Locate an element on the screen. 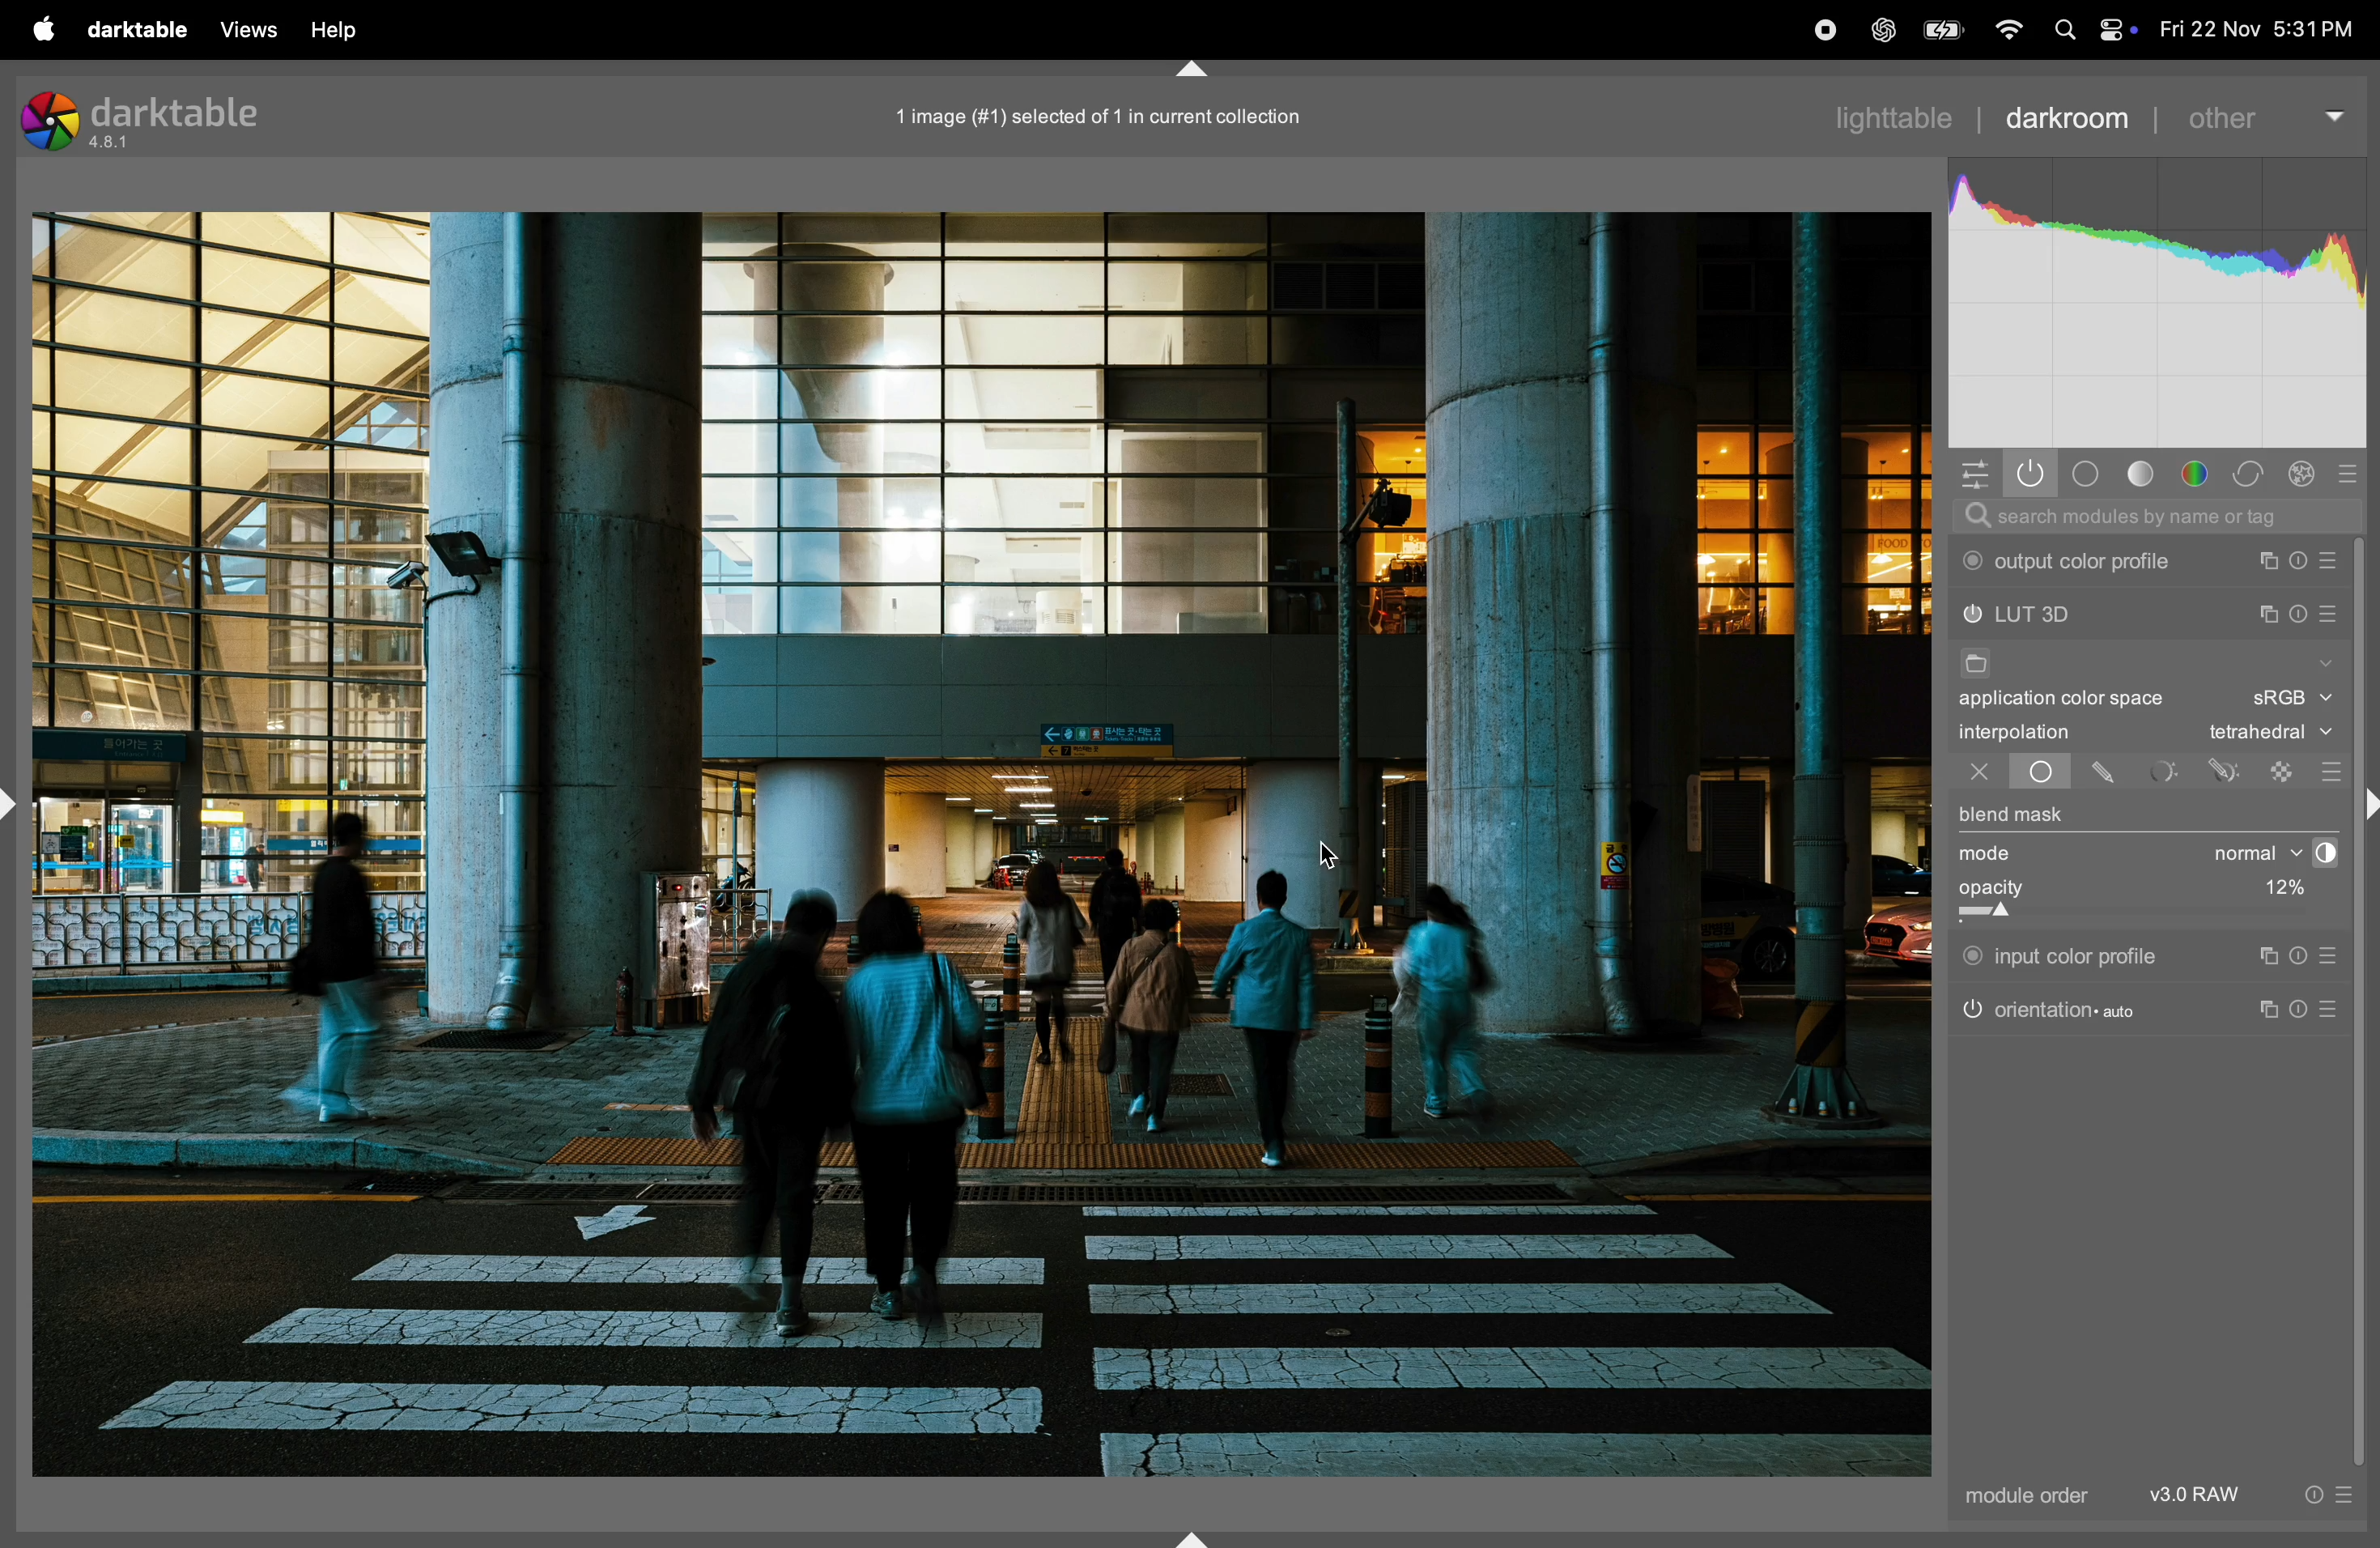 Image resolution: width=2380 pixels, height=1548 pixels.  is located at coordinates (2365, 807).